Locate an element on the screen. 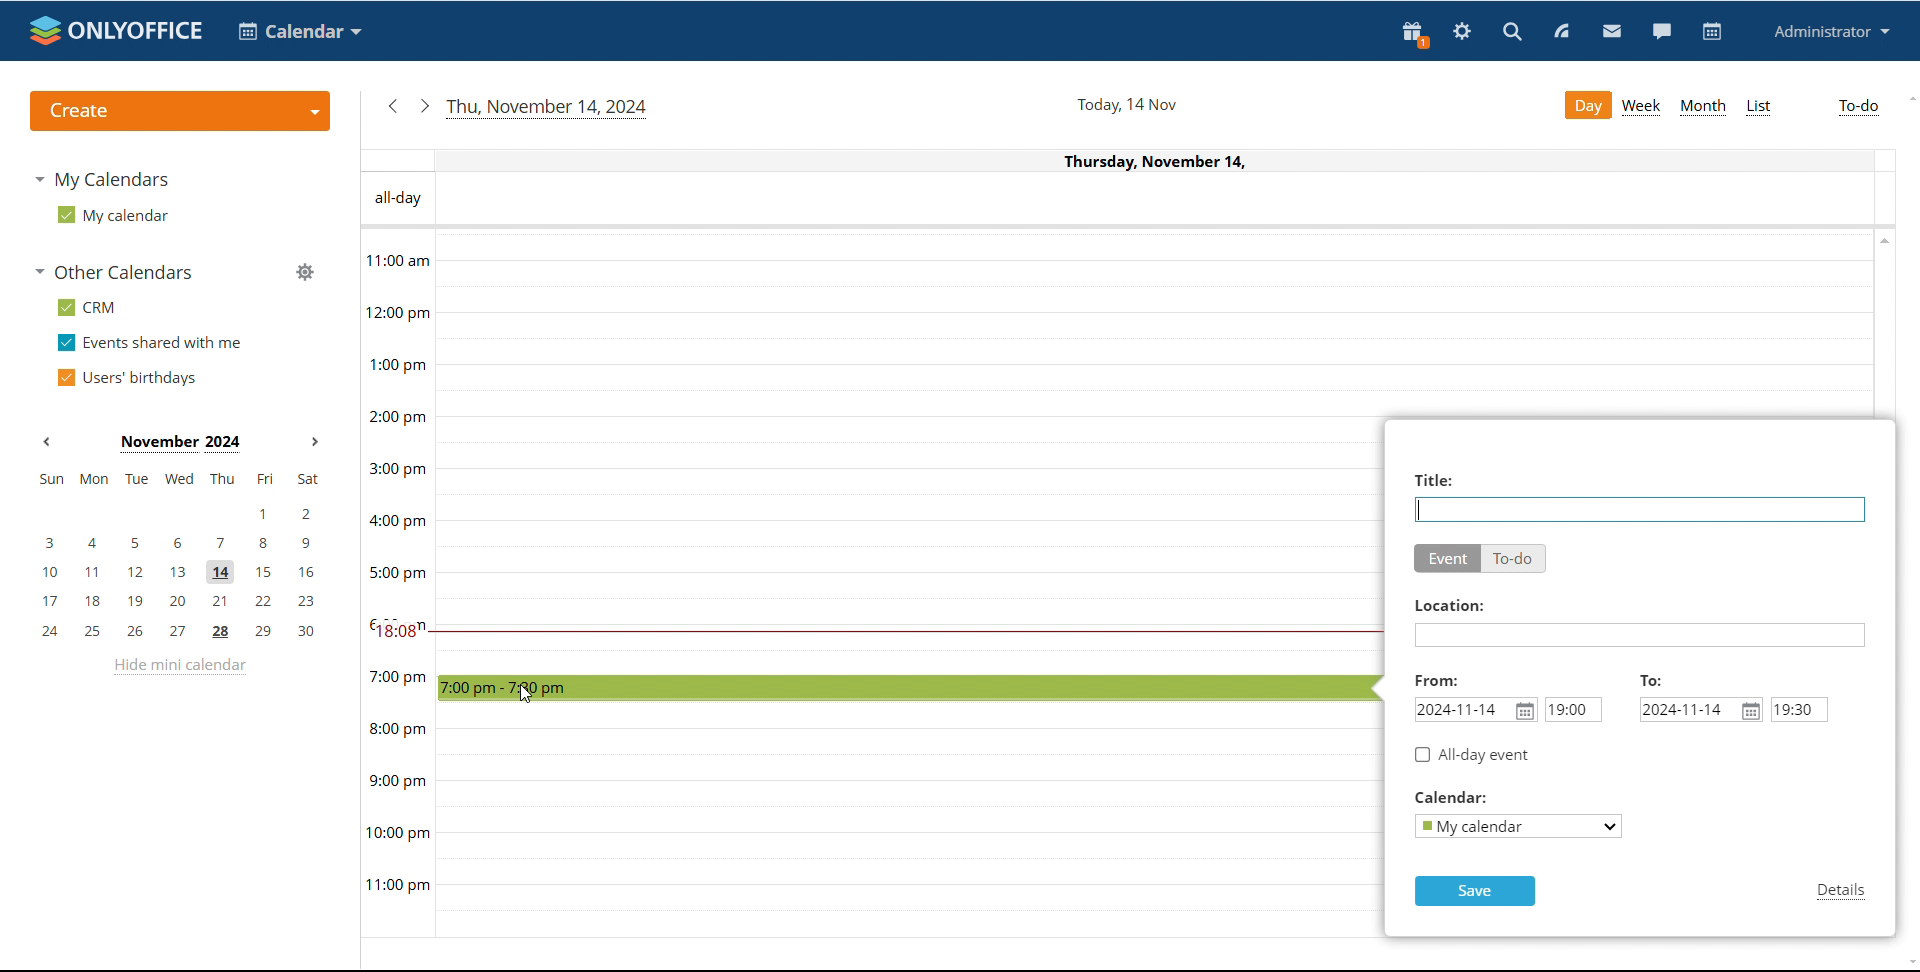 The image size is (1920, 972). all day event checkbox is located at coordinates (1472, 754).